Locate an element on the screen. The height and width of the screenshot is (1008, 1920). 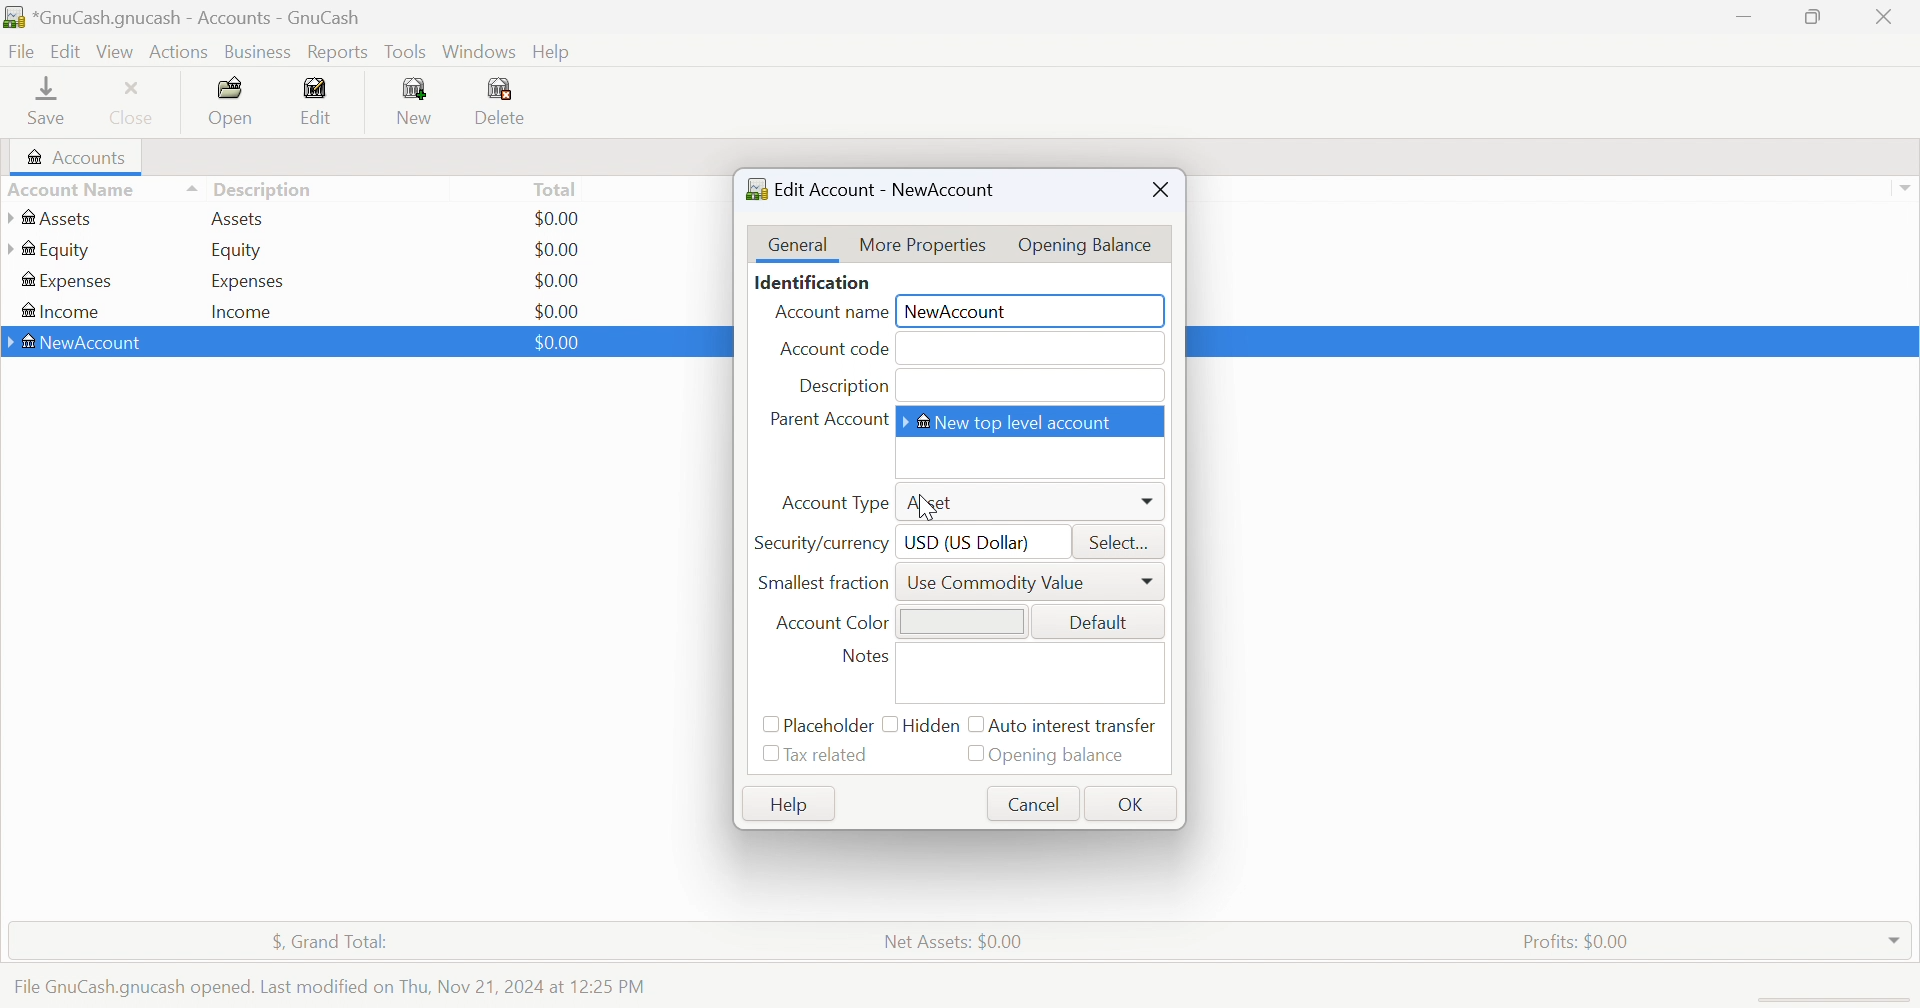
Auto intense transfer is located at coordinates (1079, 724).